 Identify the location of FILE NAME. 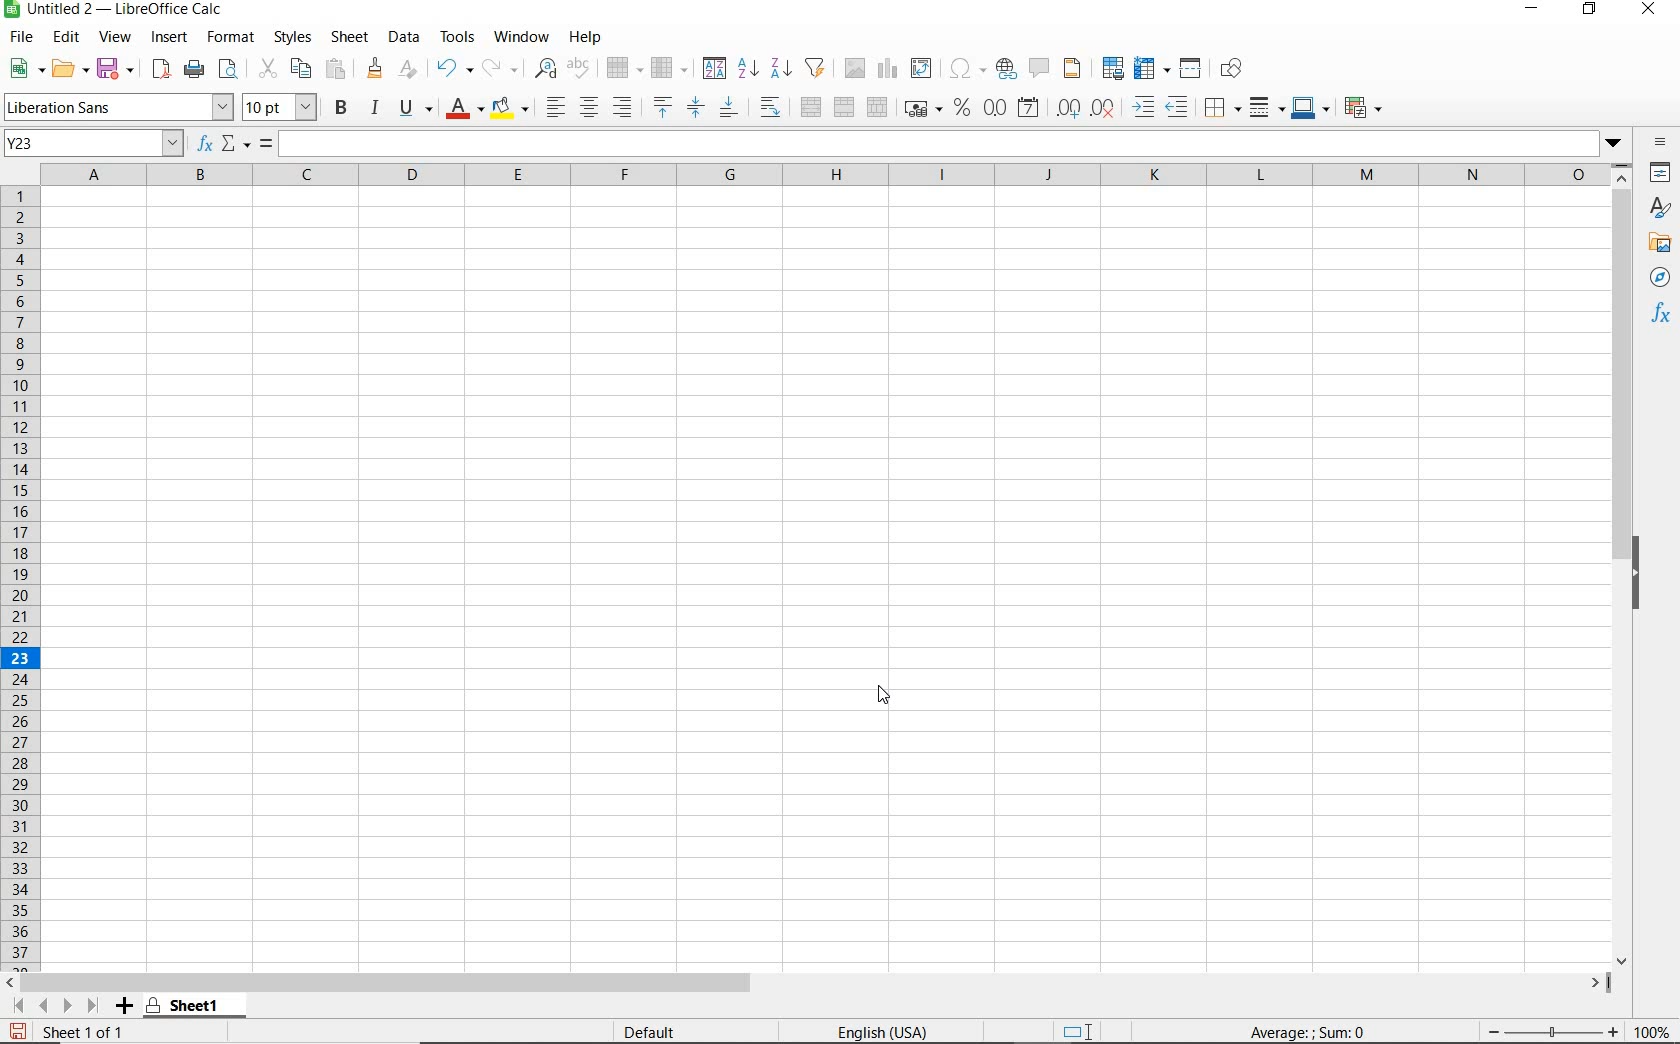
(117, 11).